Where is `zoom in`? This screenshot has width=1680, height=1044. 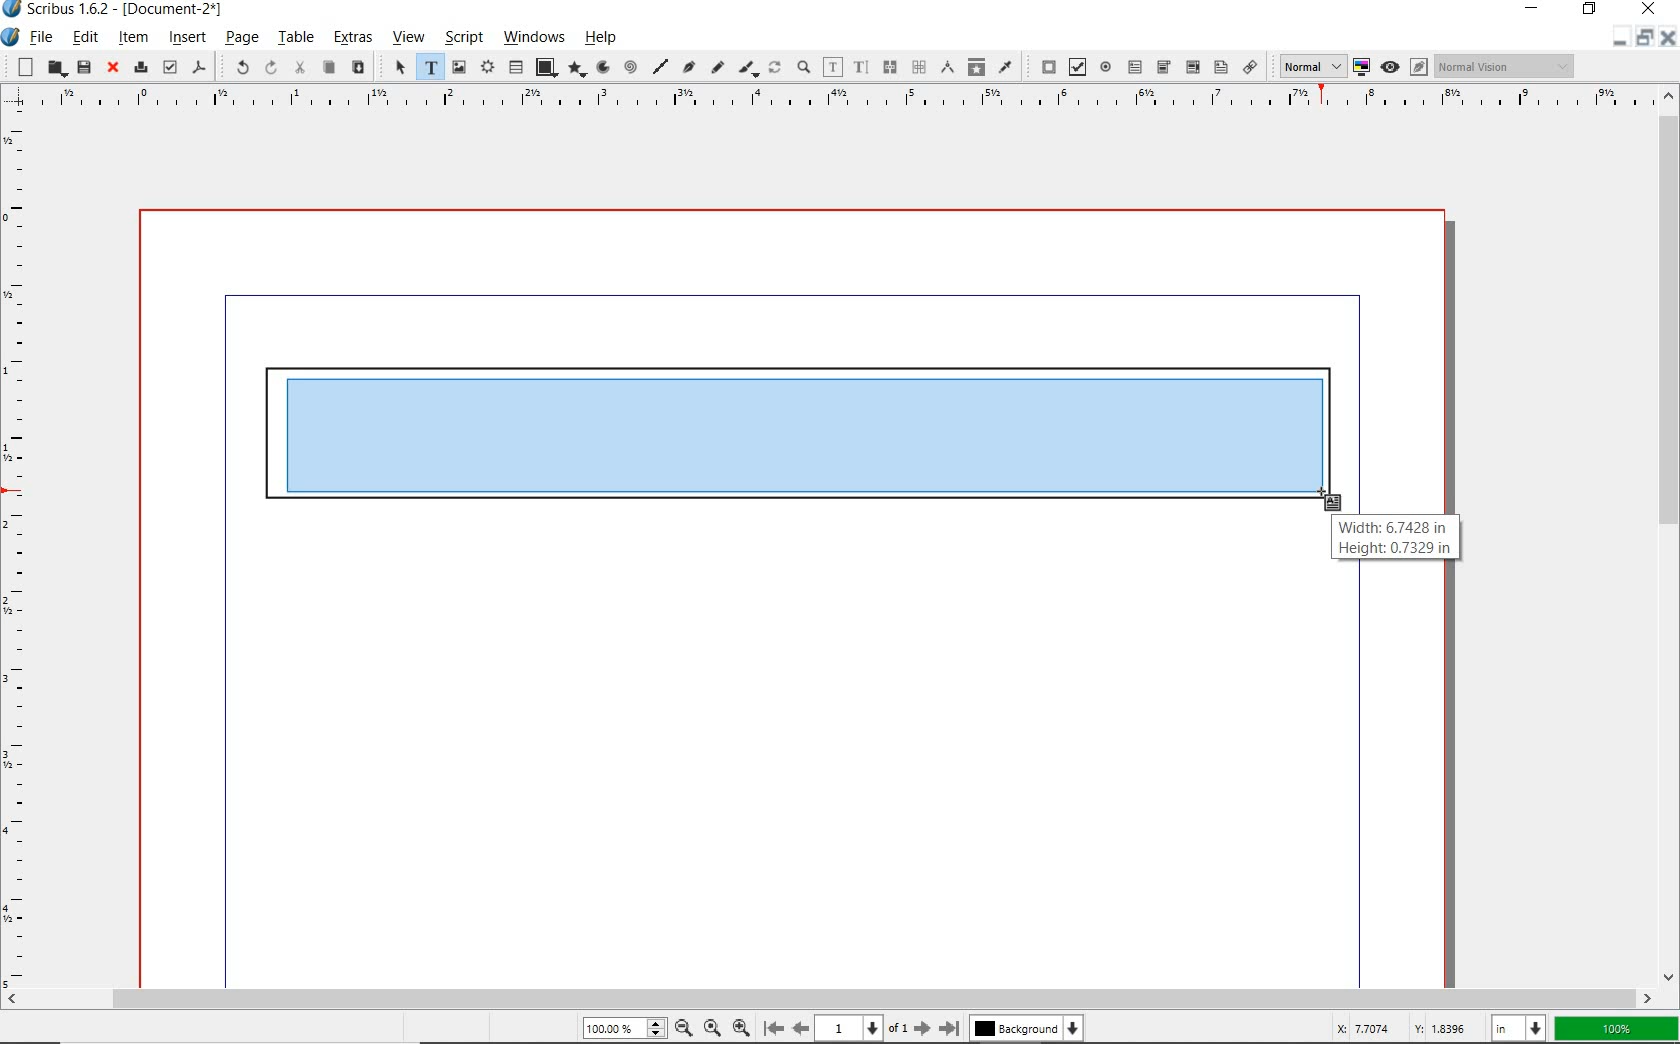 zoom in is located at coordinates (683, 1027).